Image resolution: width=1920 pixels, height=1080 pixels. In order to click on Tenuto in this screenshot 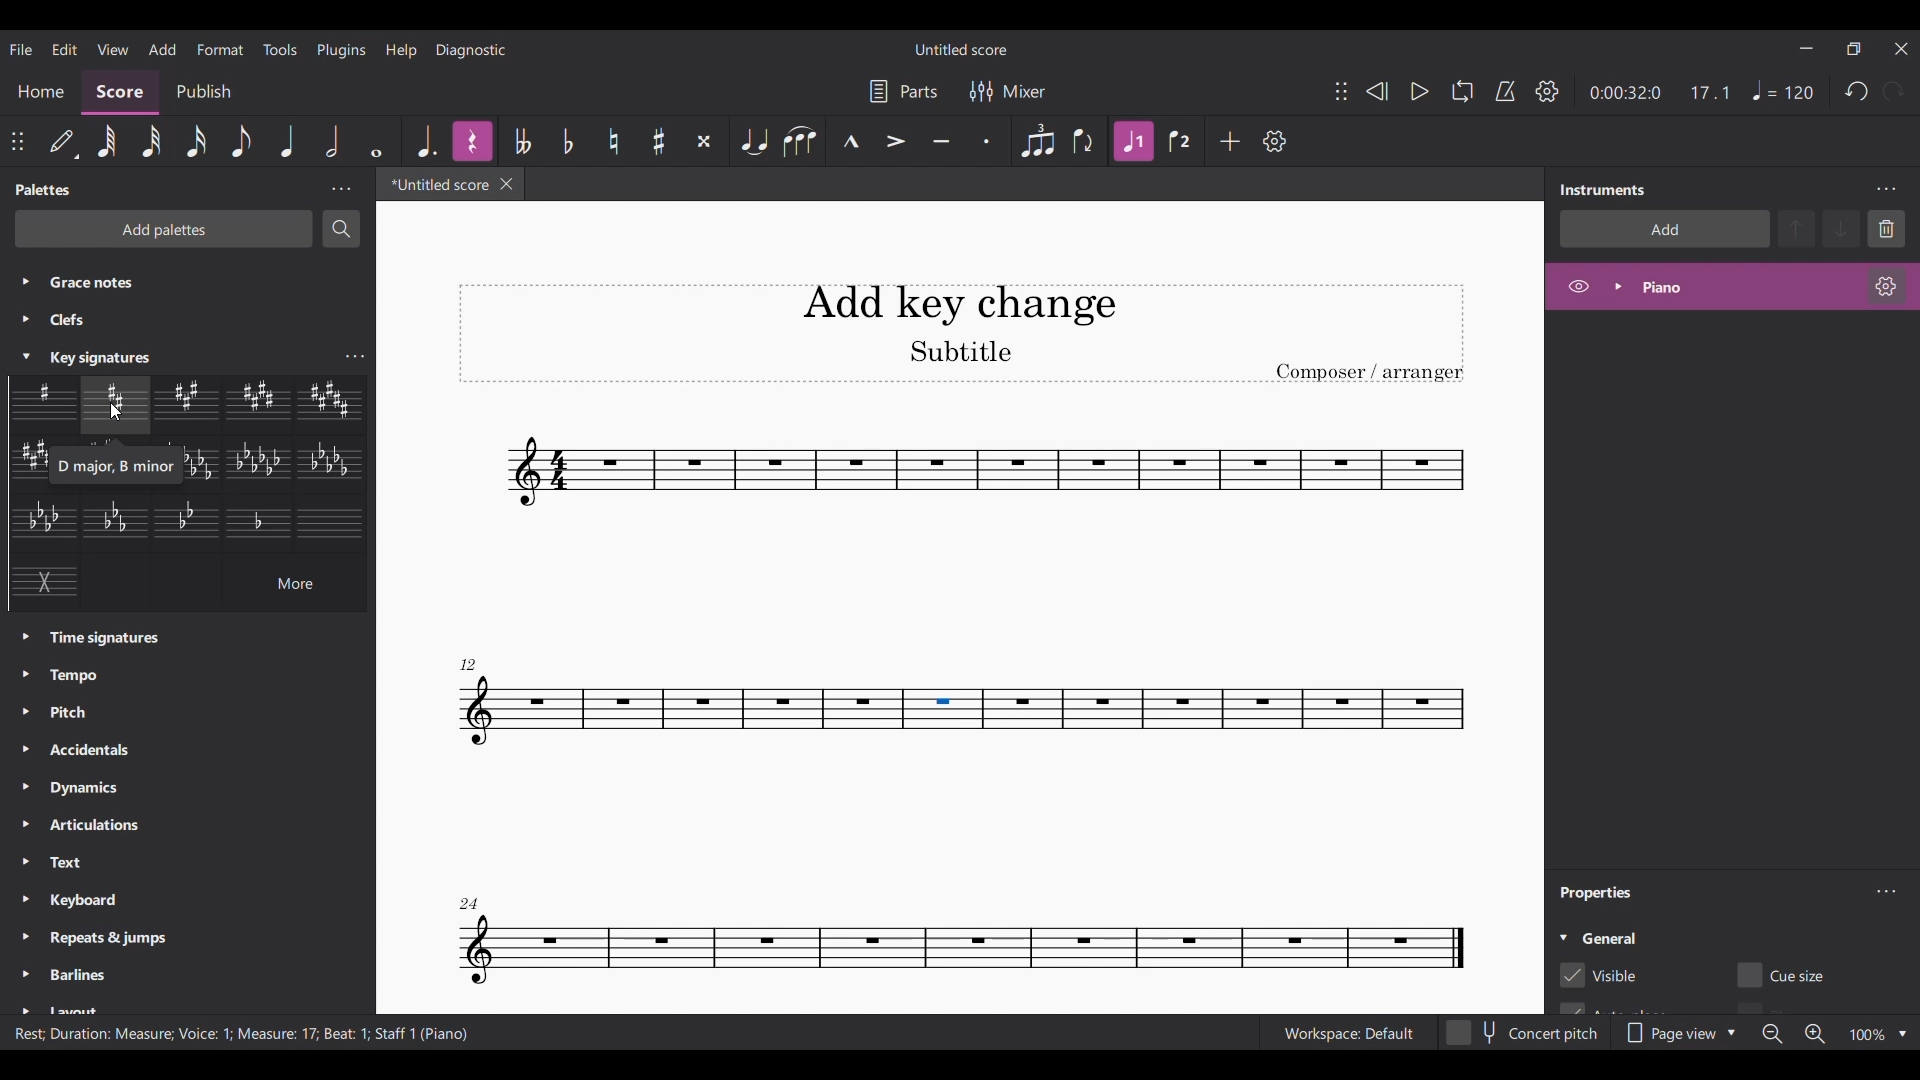, I will do `click(941, 140)`.